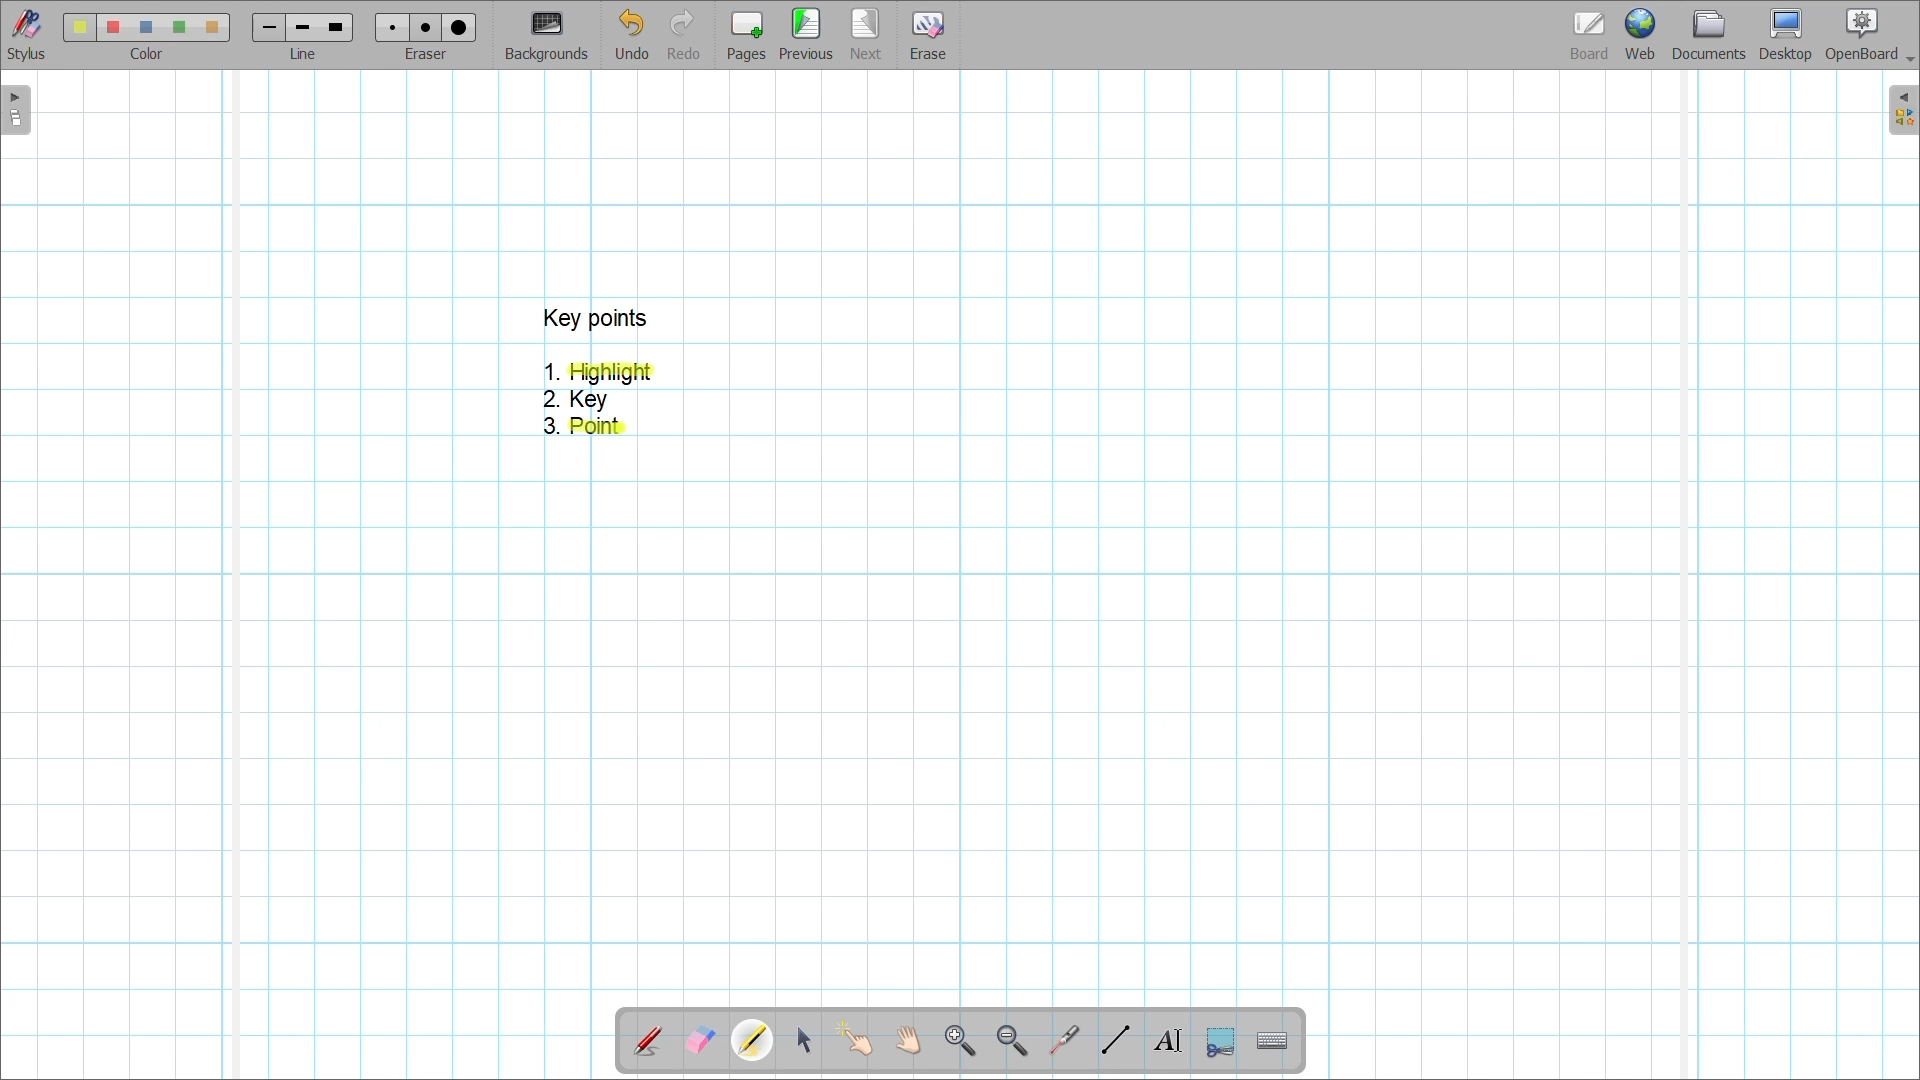  Describe the element at coordinates (334, 27) in the screenshot. I see `line 3` at that location.